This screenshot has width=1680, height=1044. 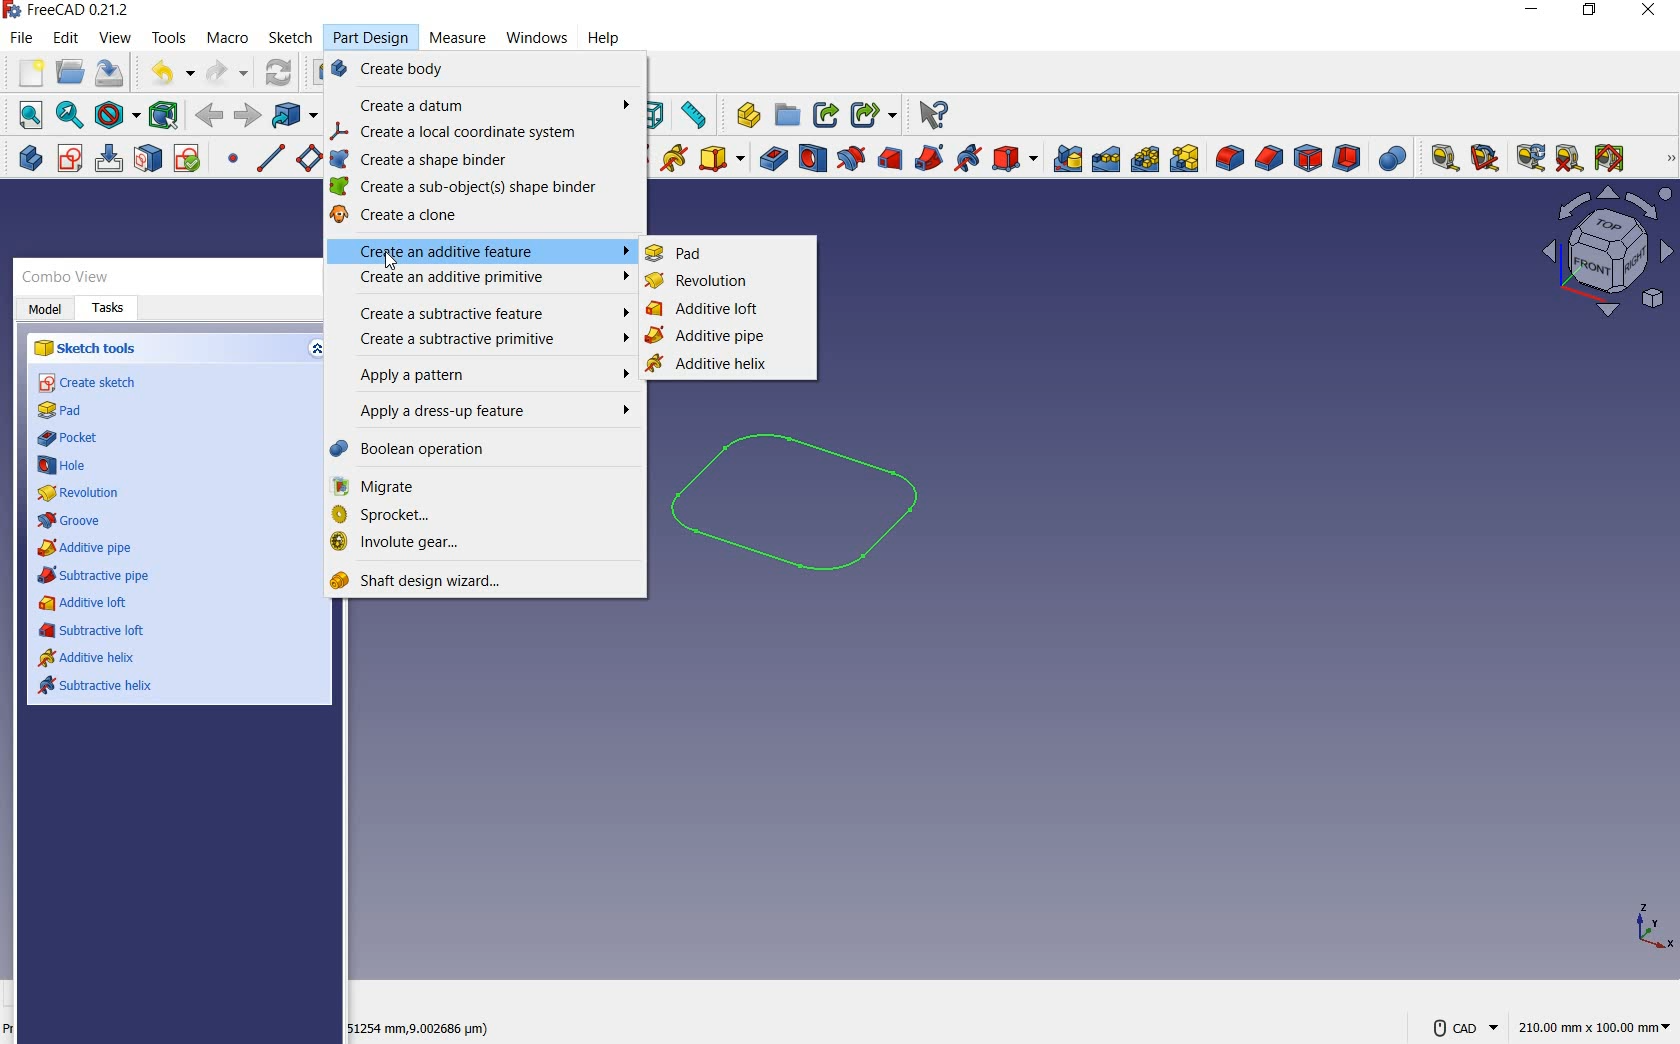 What do you see at coordinates (229, 37) in the screenshot?
I see `macro` at bounding box center [229, 37].